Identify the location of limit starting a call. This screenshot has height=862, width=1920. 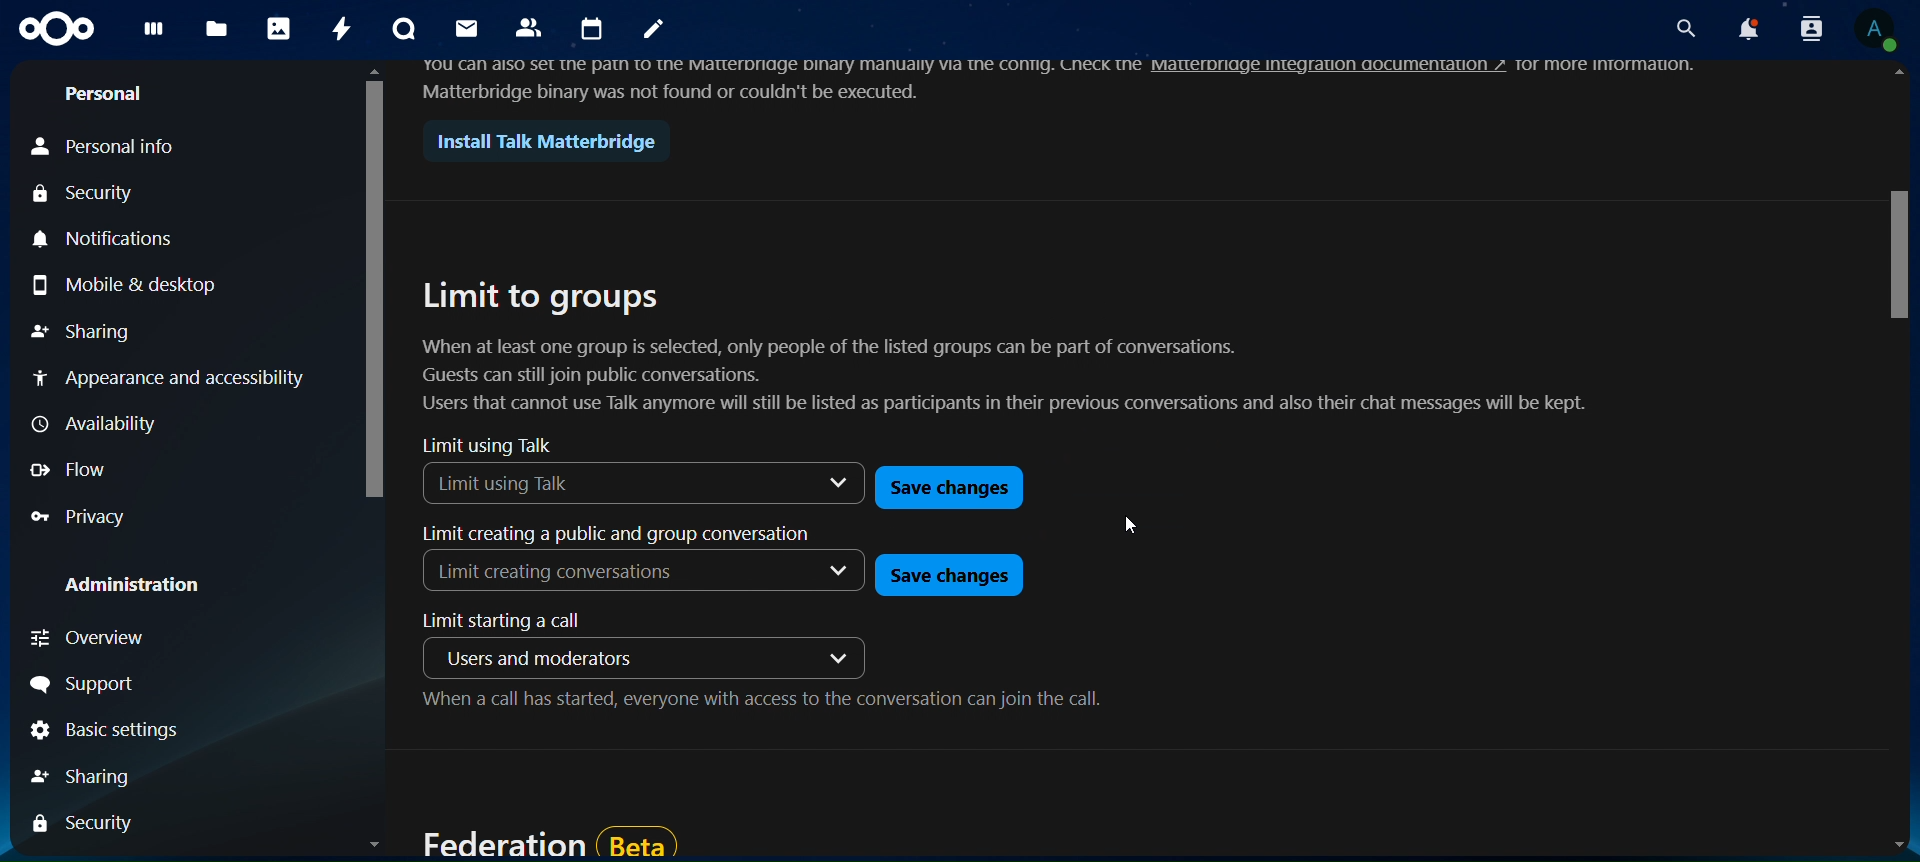
(515, 621).